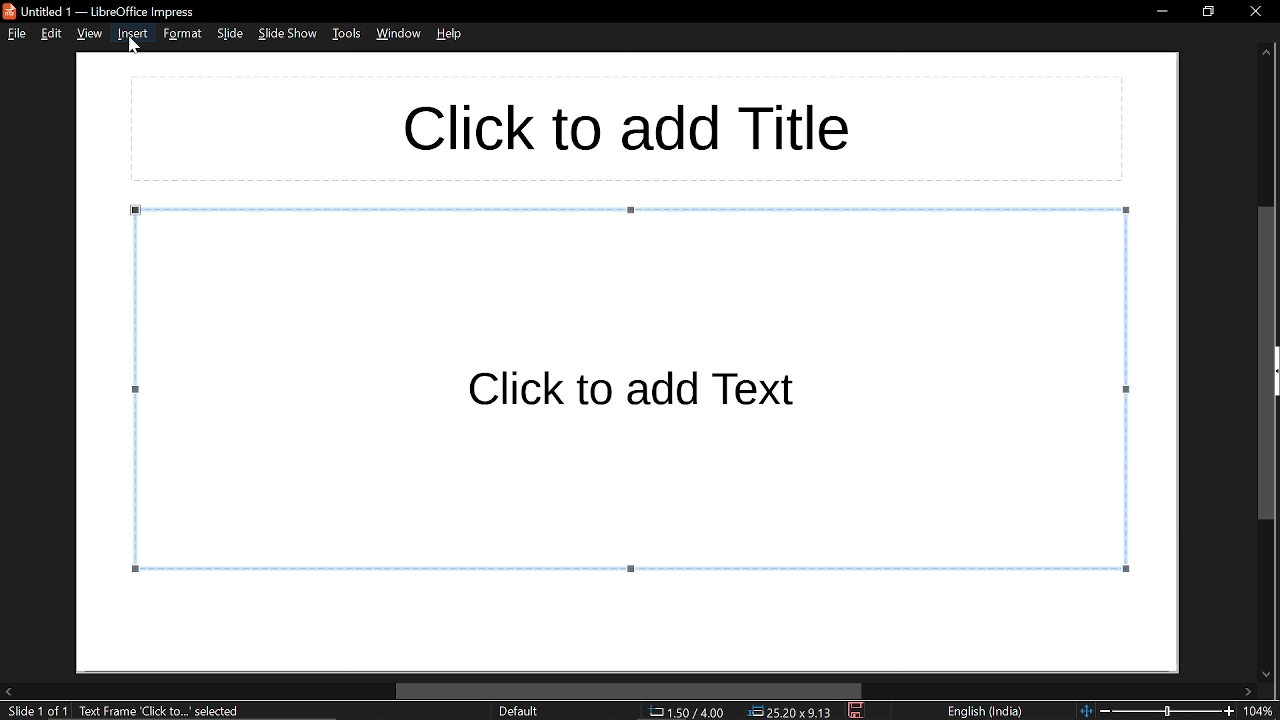  Describe the element at coordinates (36, 712) in the screenshot. I see `current slide` at that location.